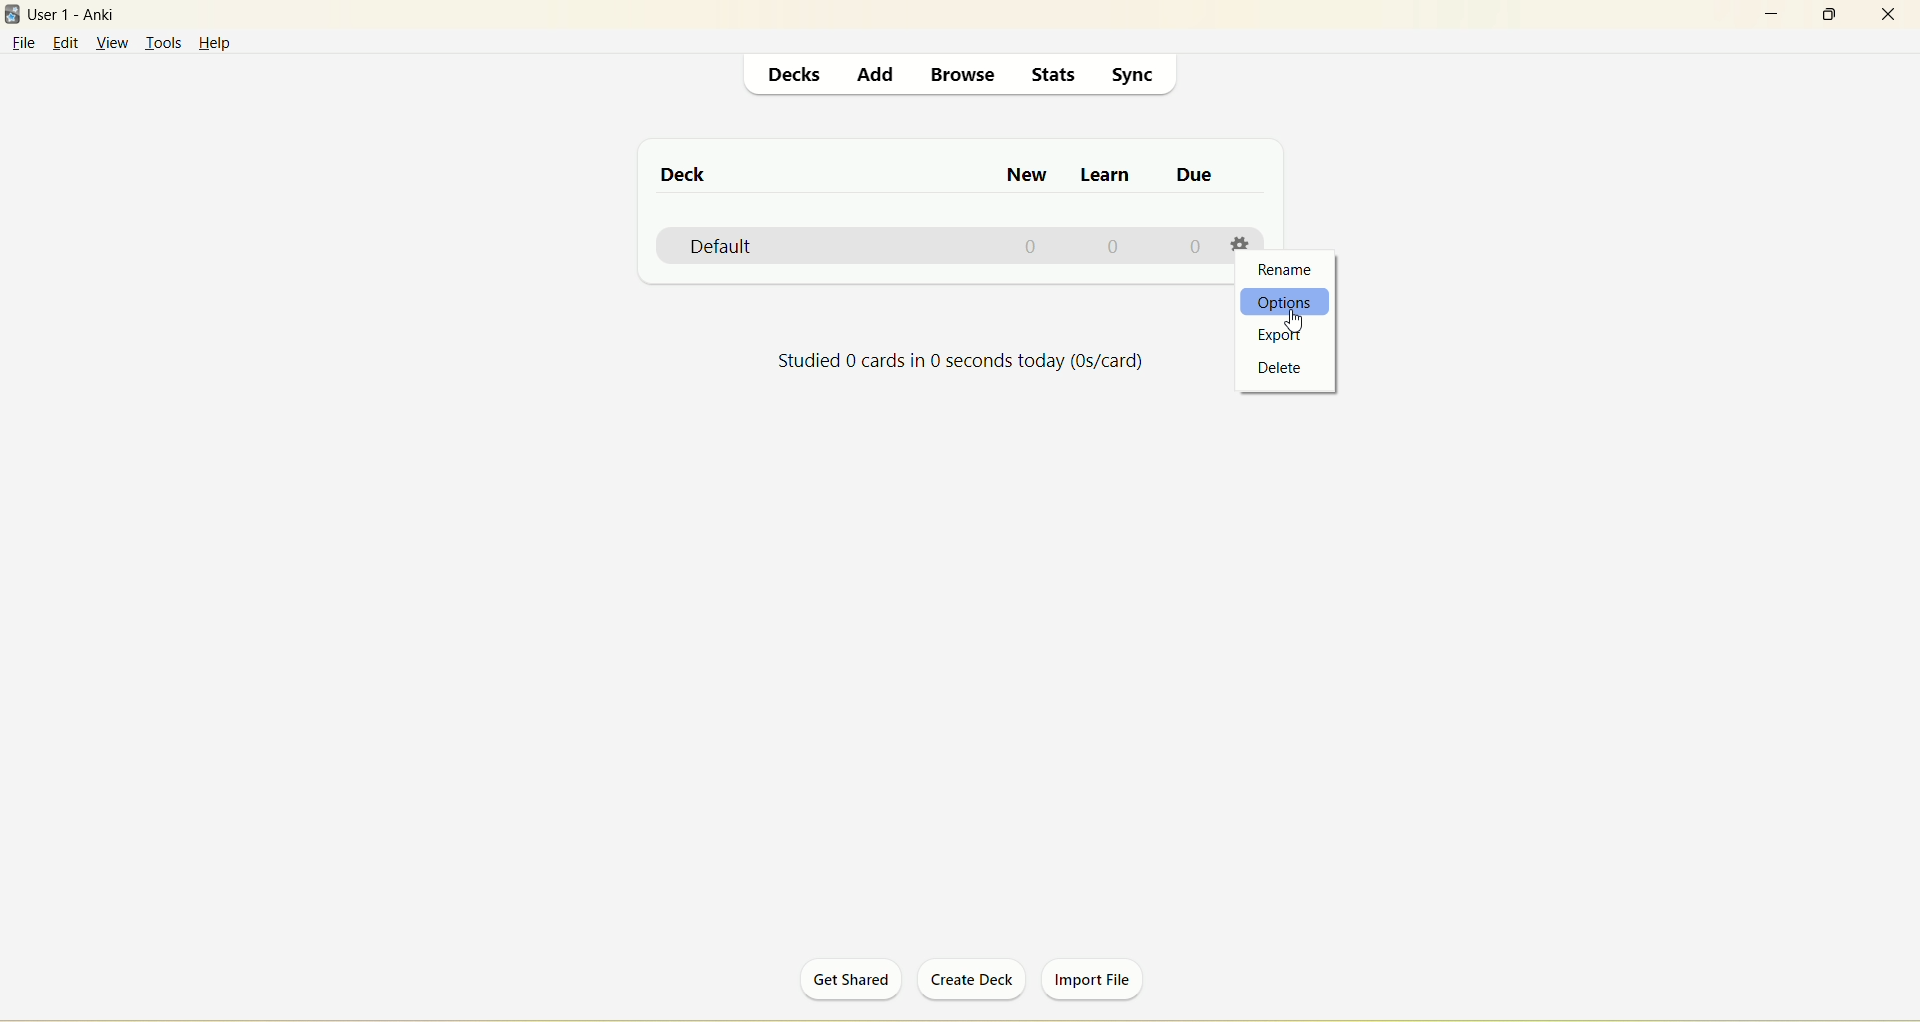 This screenshot has width=1920, height=1022. What do you see at coordinates (1030, 247) in the screenshot?
I see `0` at bounding box center [1030, 247].